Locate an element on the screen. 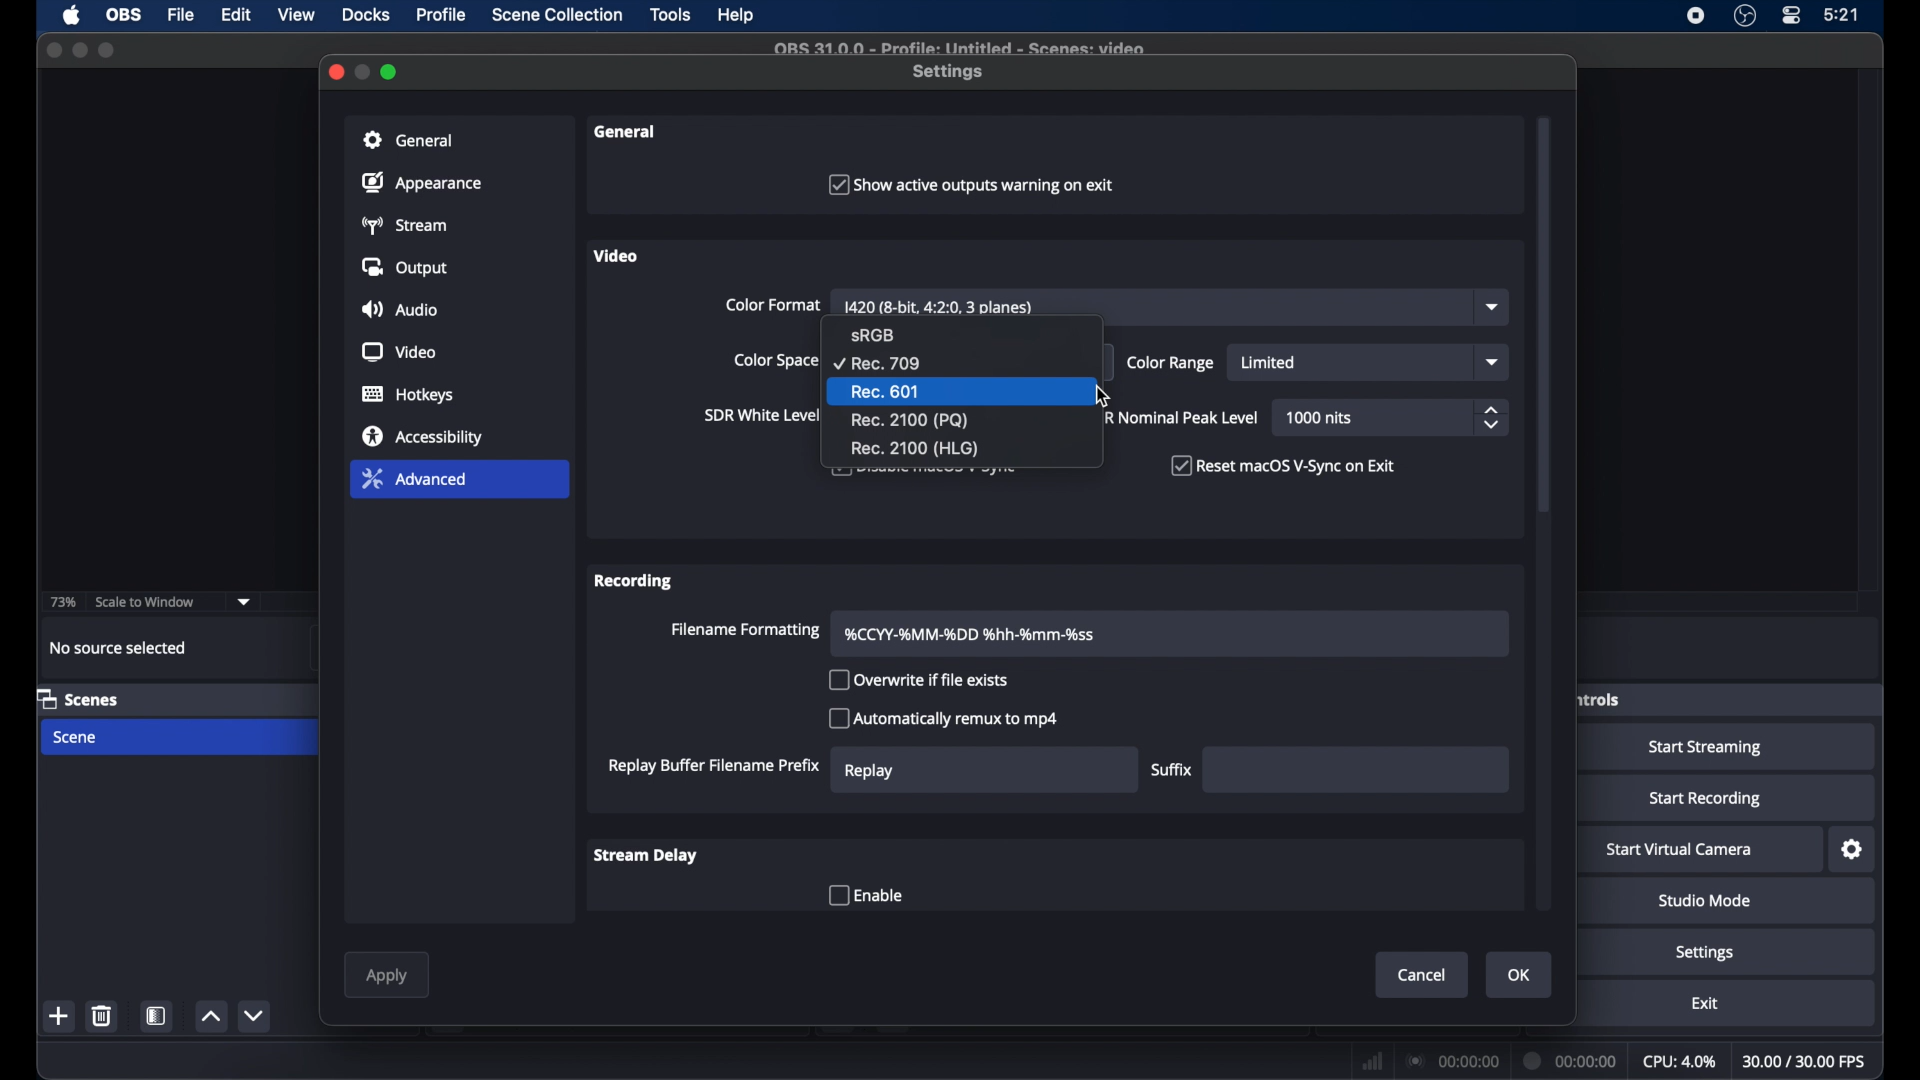 Image resolution: width=1920 pixels, height=1080 pixels. cancel is located at coordinates (1423, 976).